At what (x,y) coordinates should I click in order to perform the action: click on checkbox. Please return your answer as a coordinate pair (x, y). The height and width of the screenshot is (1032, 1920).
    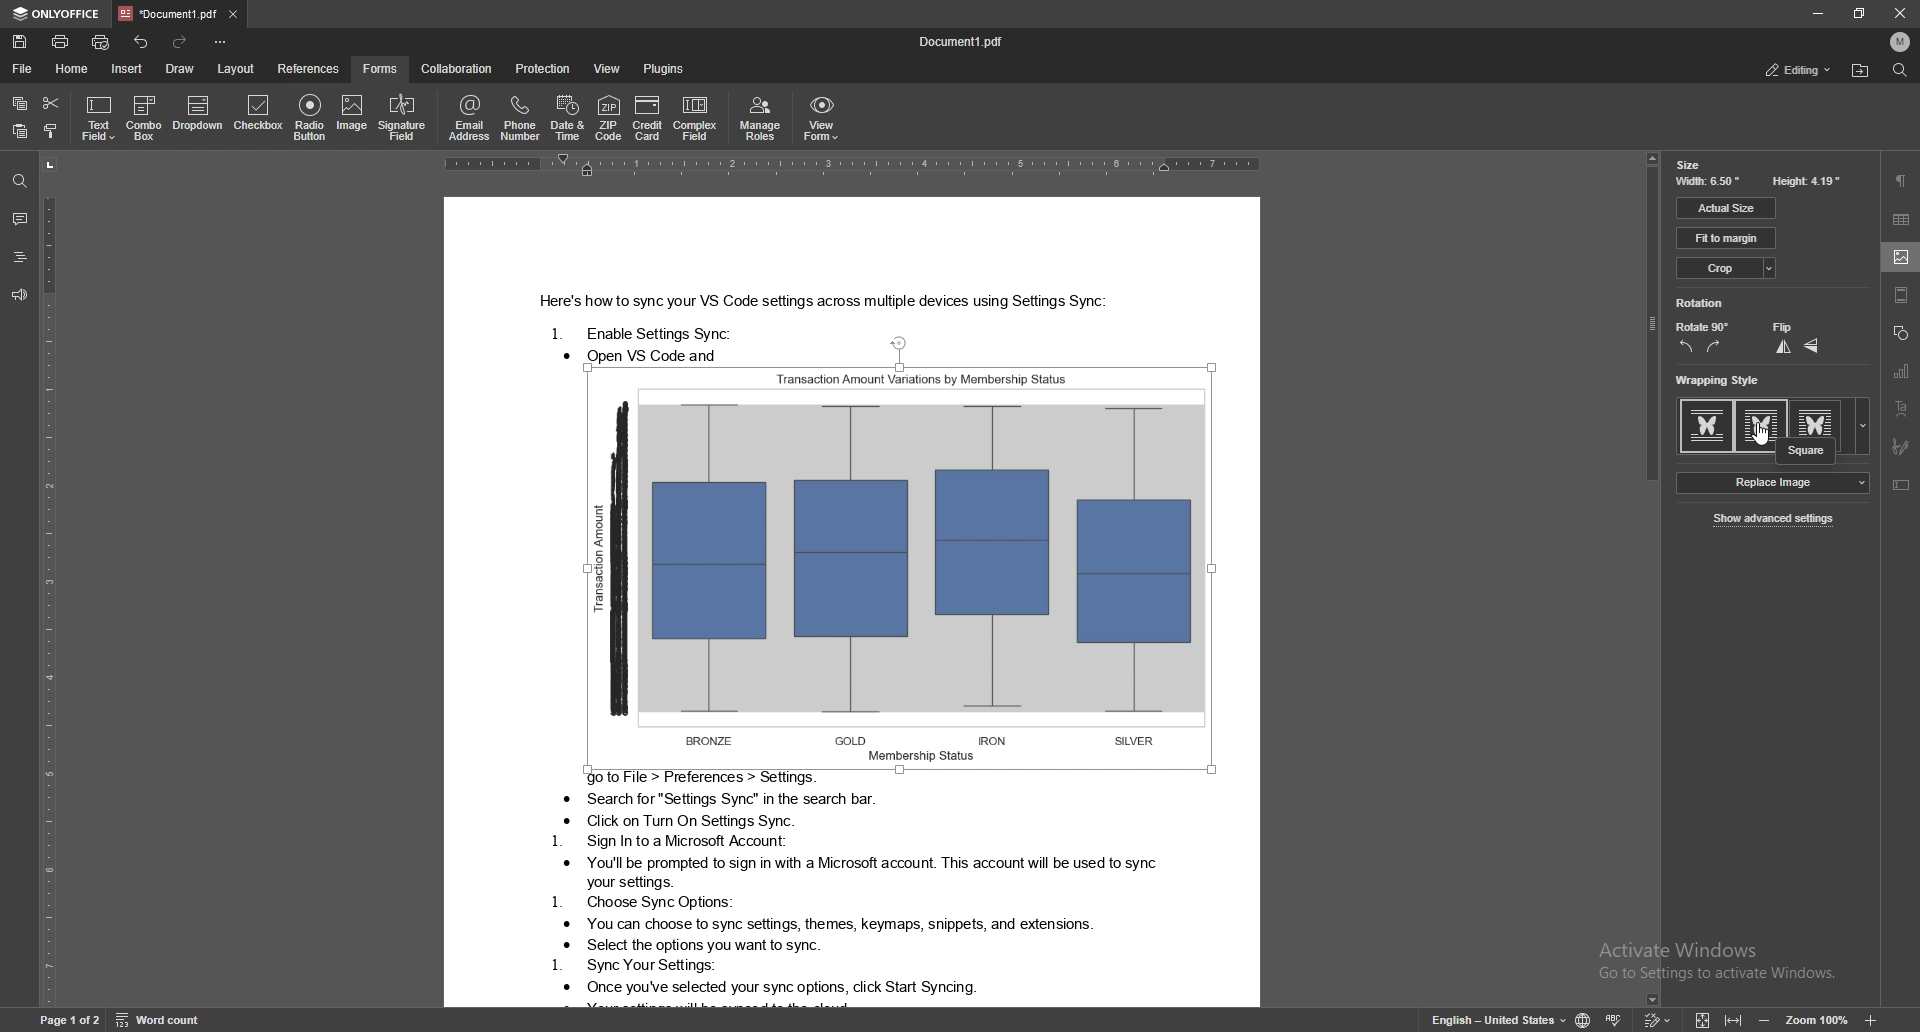
    Looking at the image, I should click on (260, 115).